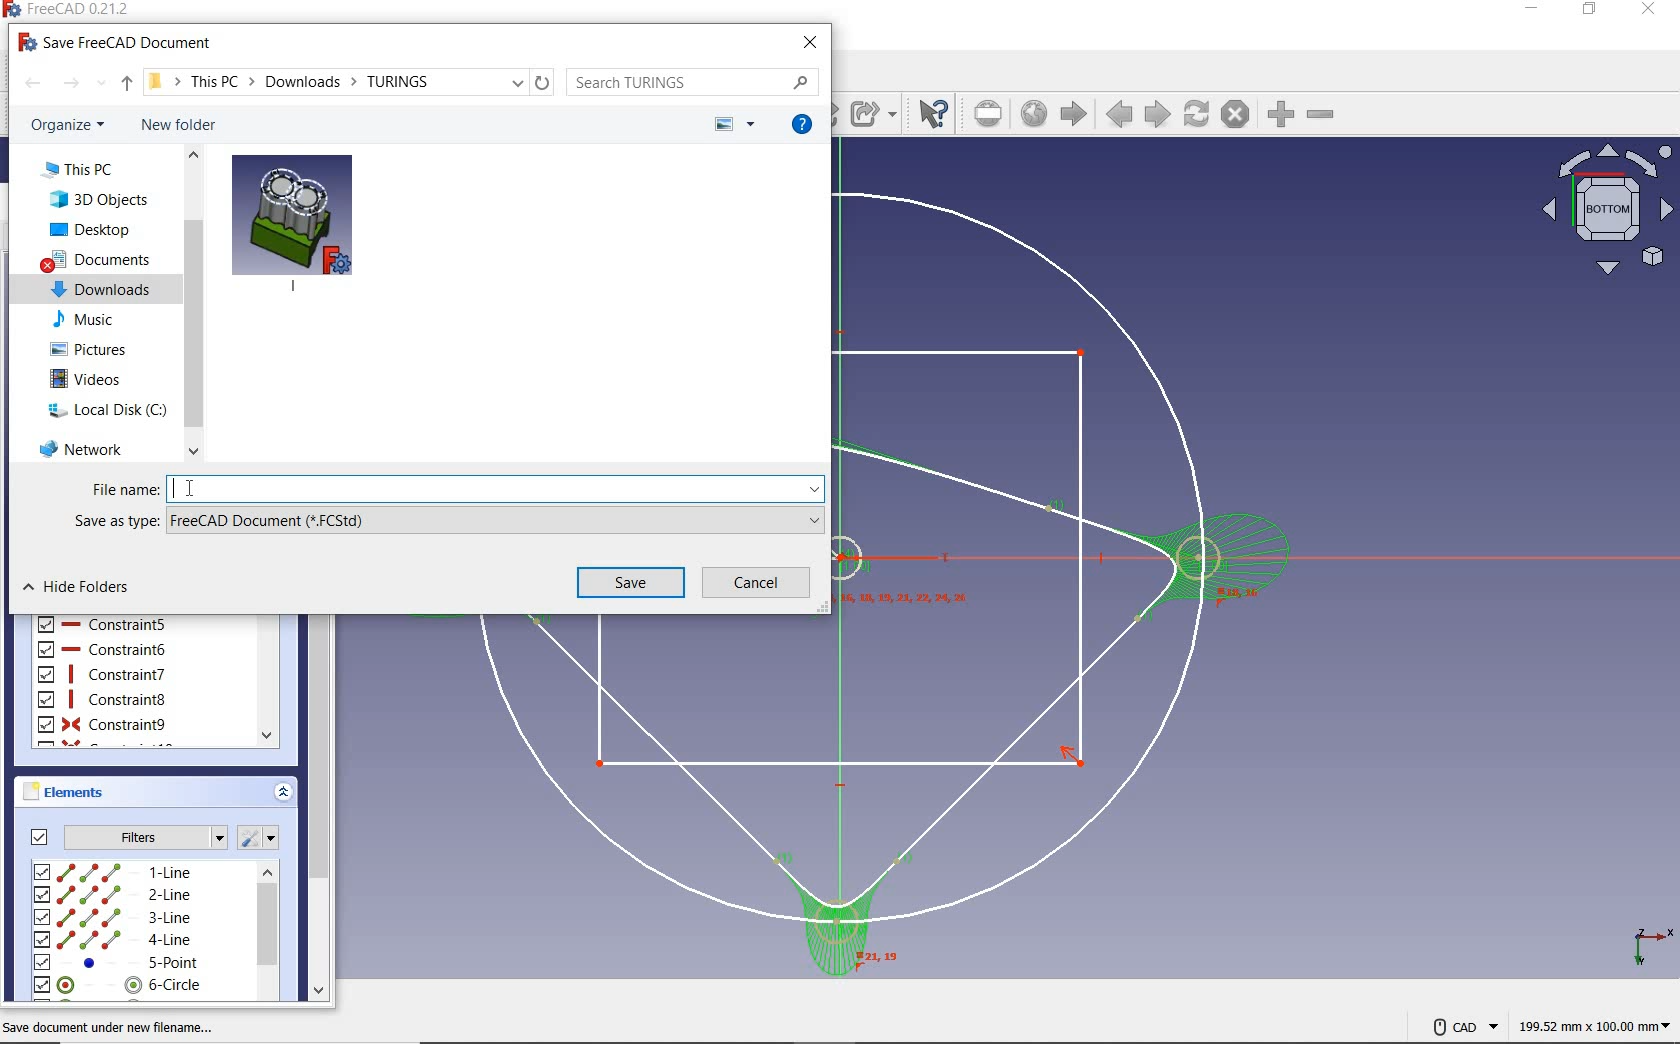  Describe the element at coordinates (1605, 210) in the screenshot. I see `bottom view` at that location.